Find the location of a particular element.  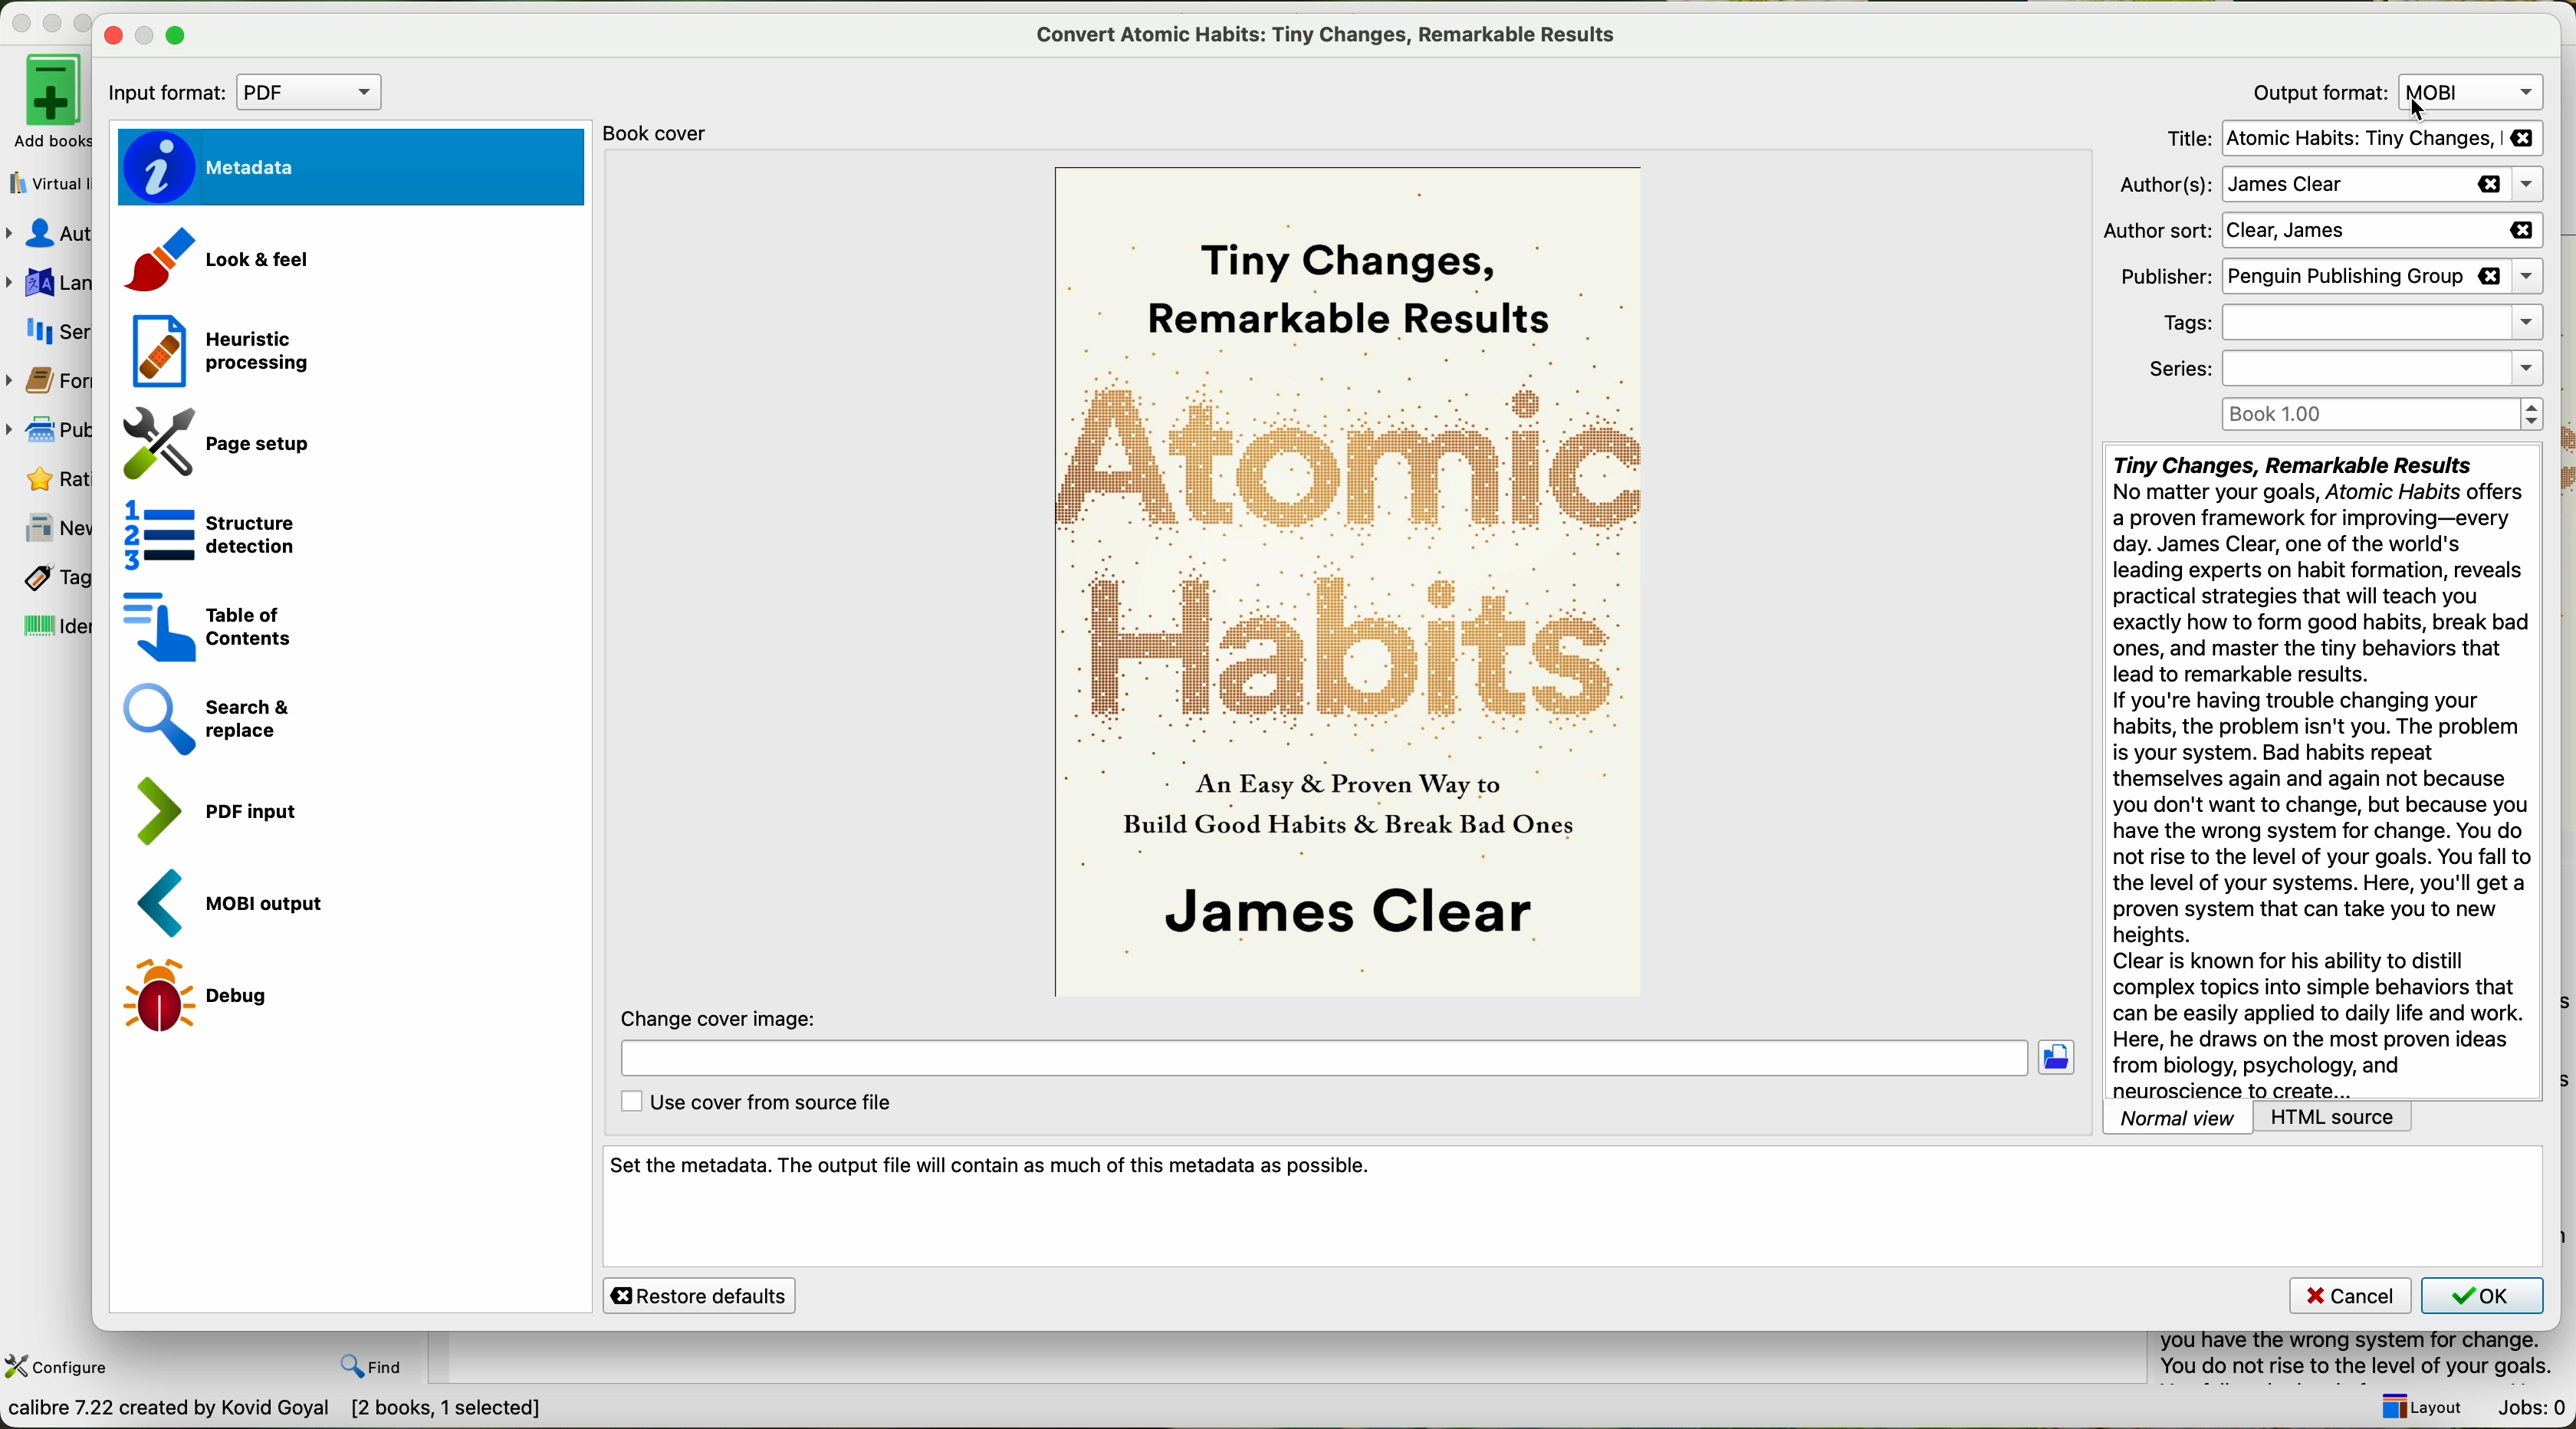

rating is located at coordinates (45, 479).